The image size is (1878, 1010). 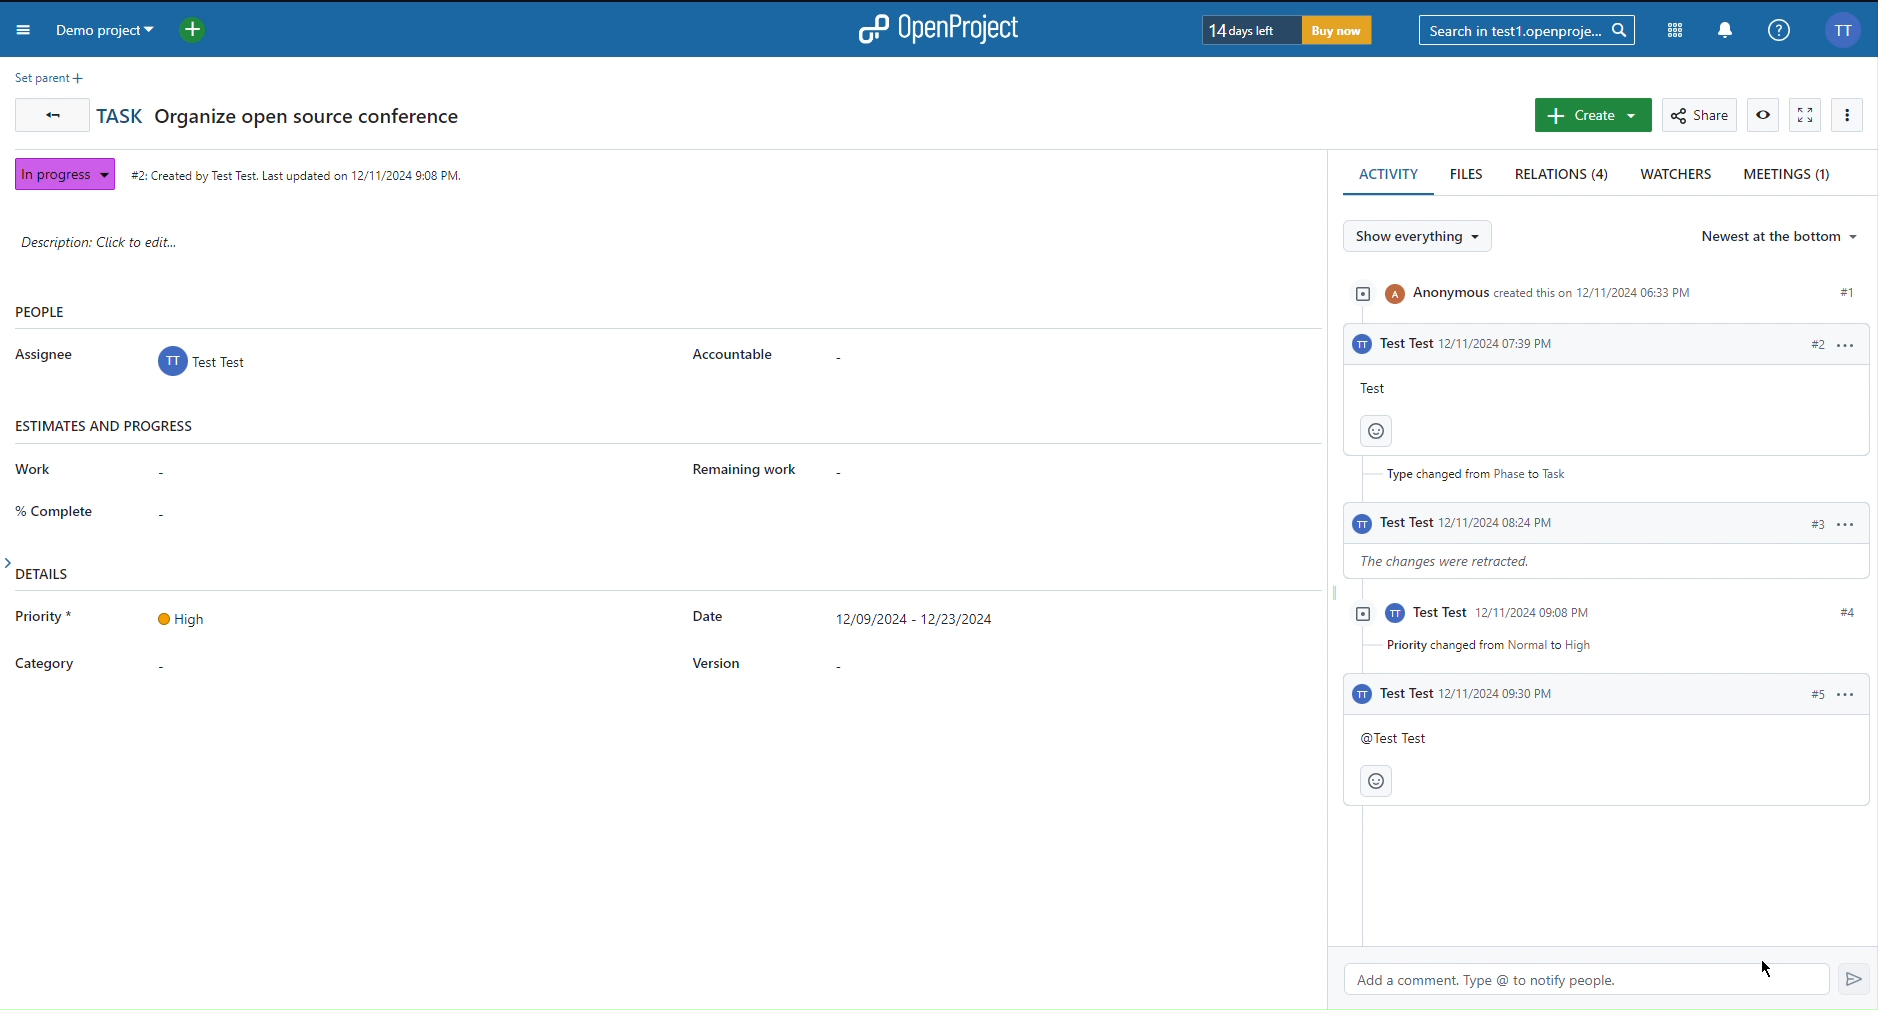 What do you see at coordinates (1602, 895) in the screenshot?
I see `Add a comment` at bounding box center [1602, 895].